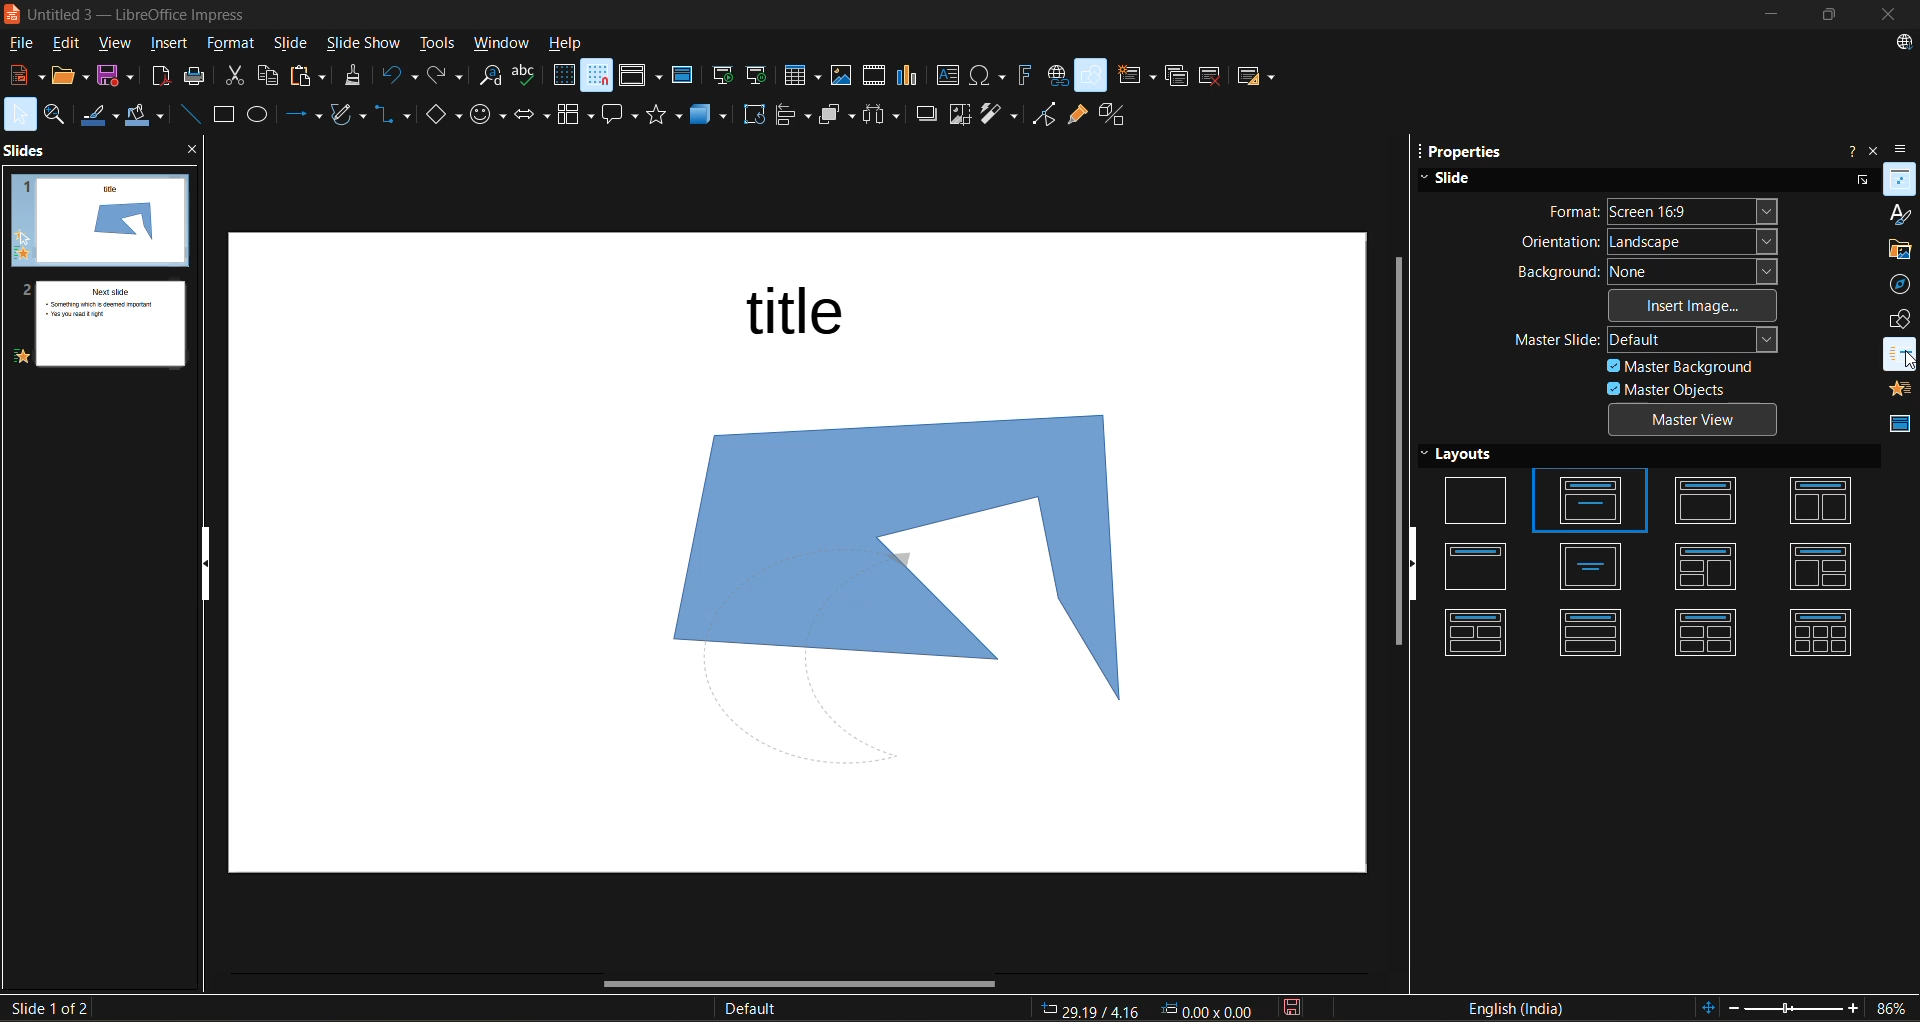  What do you see at coordinates (885, 115) in the screenshot?
I see `distribute` at bounding box center [885, 115].